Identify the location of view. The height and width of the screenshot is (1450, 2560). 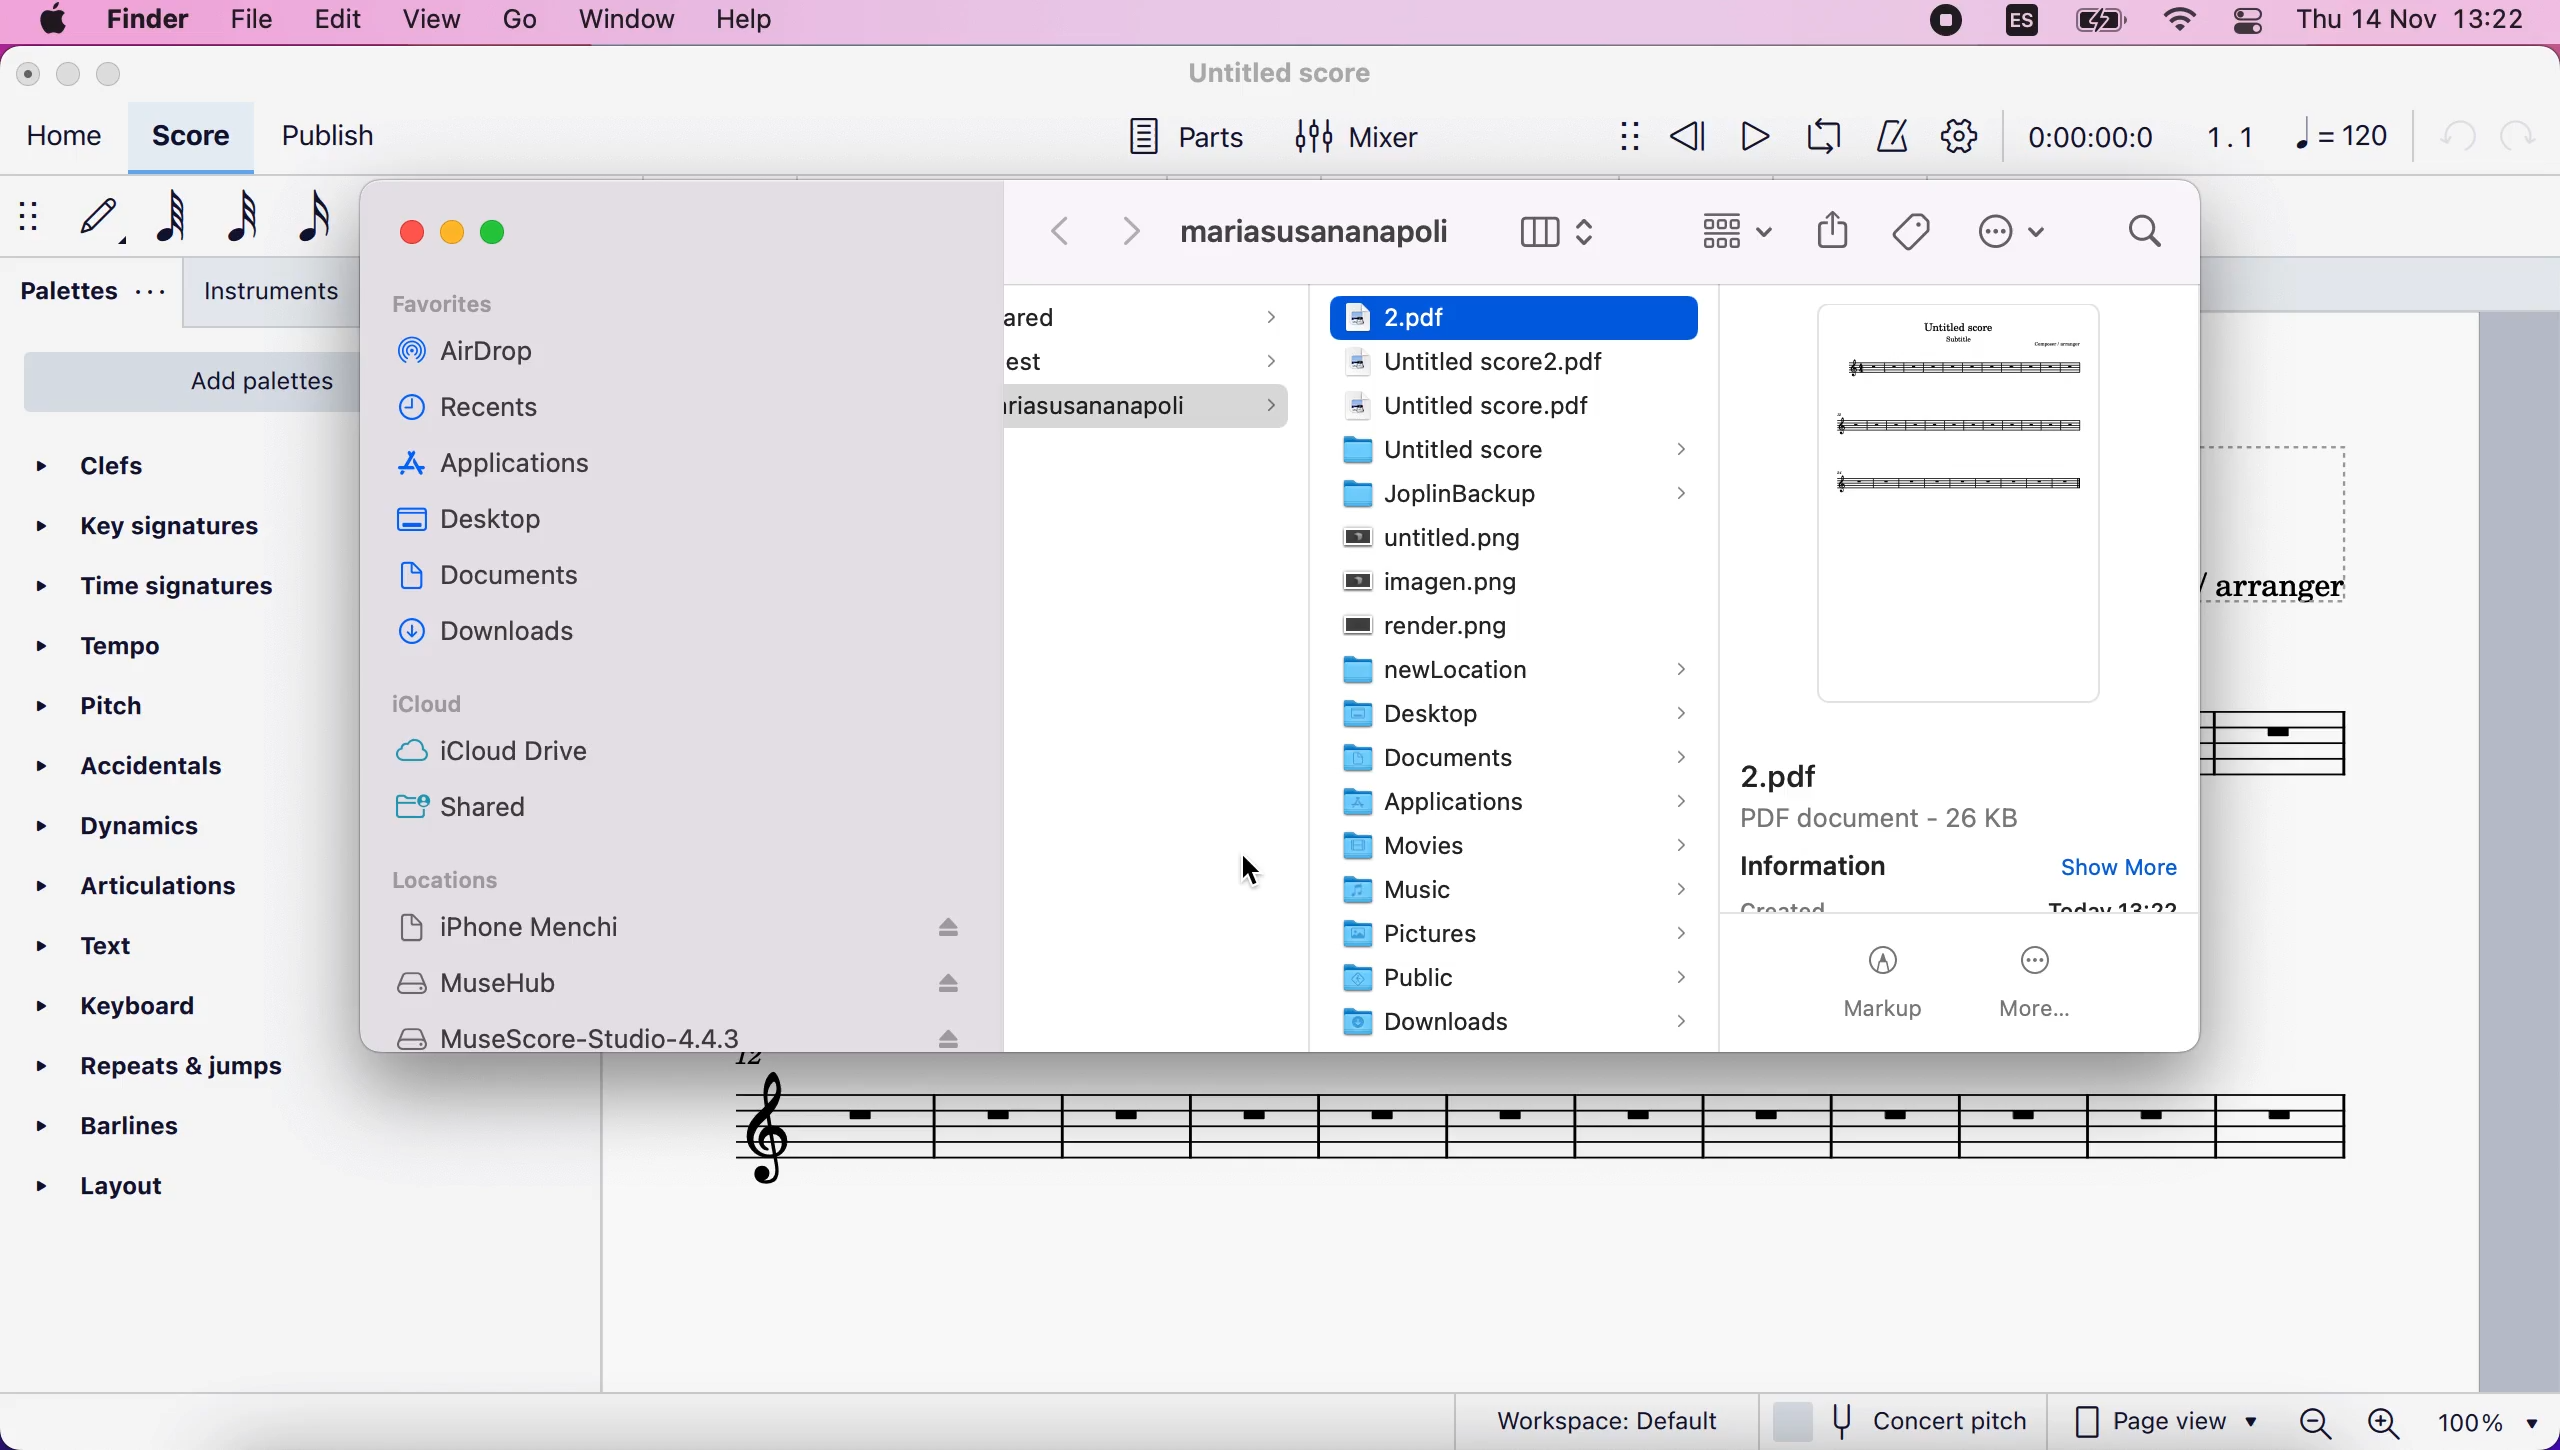
(434, 21).